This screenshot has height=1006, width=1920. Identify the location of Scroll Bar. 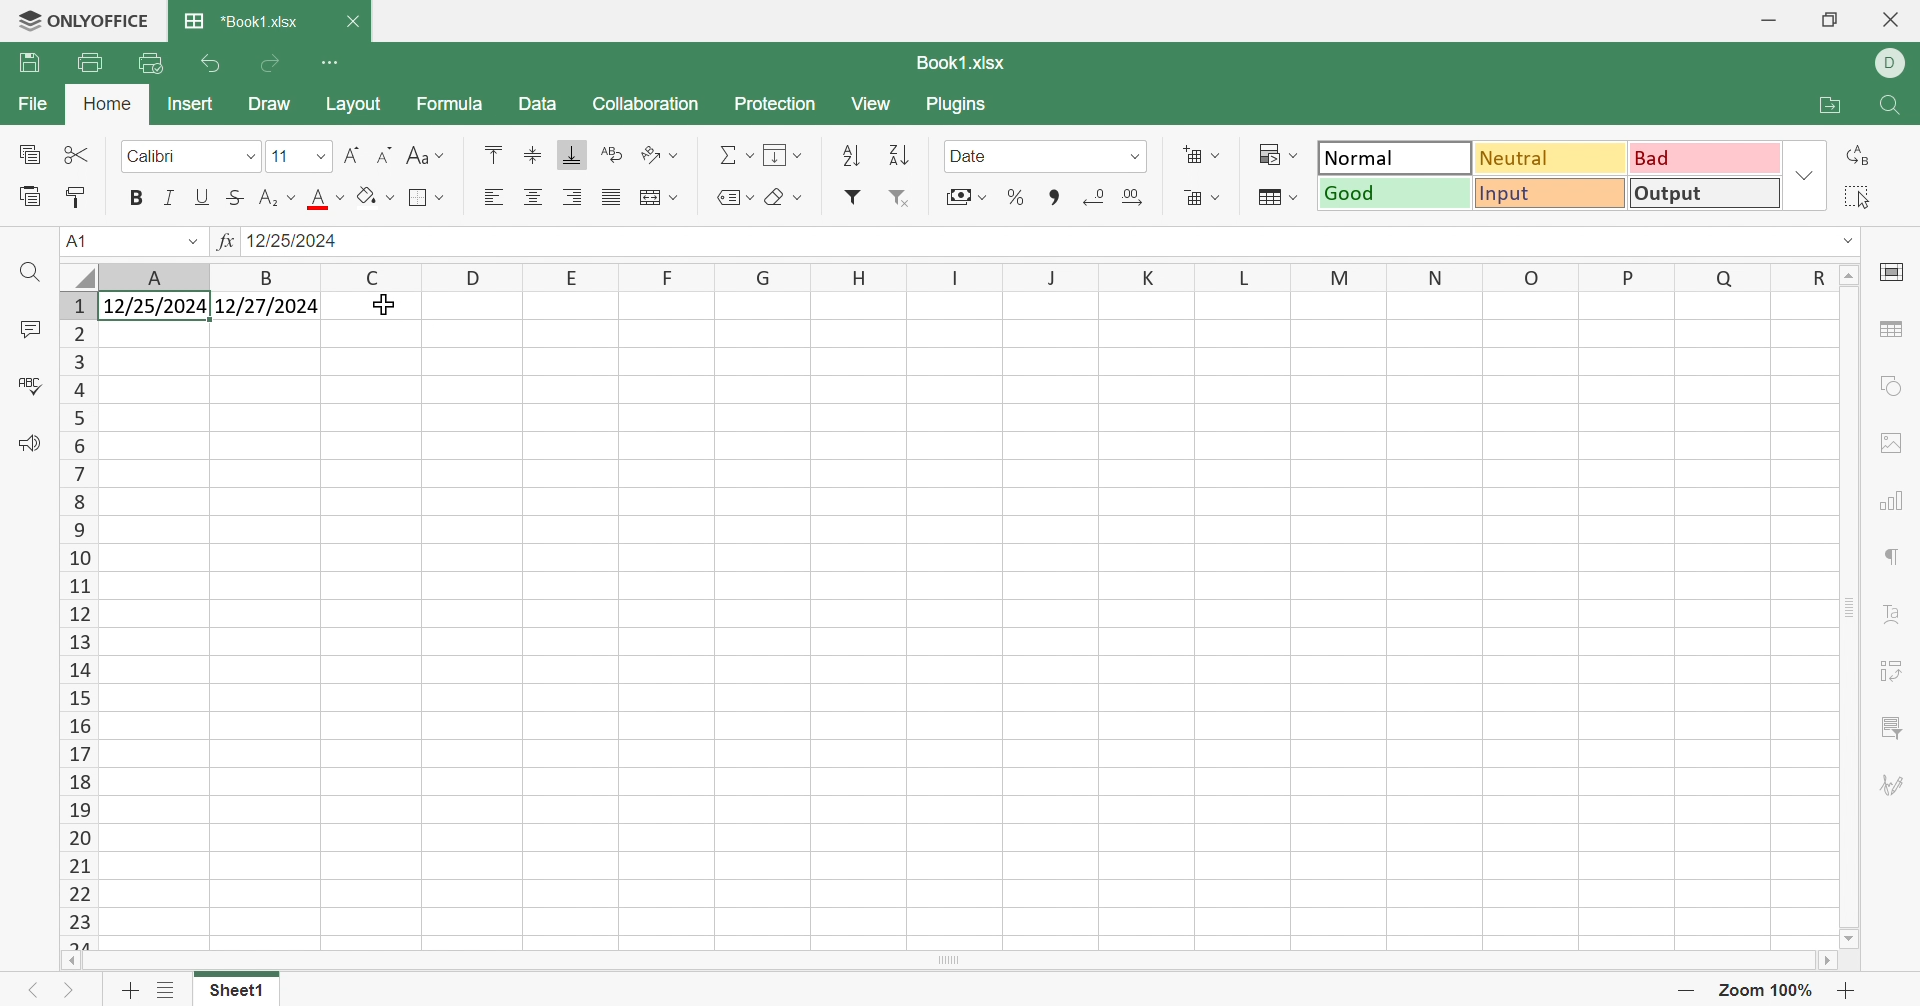
(949, 961).